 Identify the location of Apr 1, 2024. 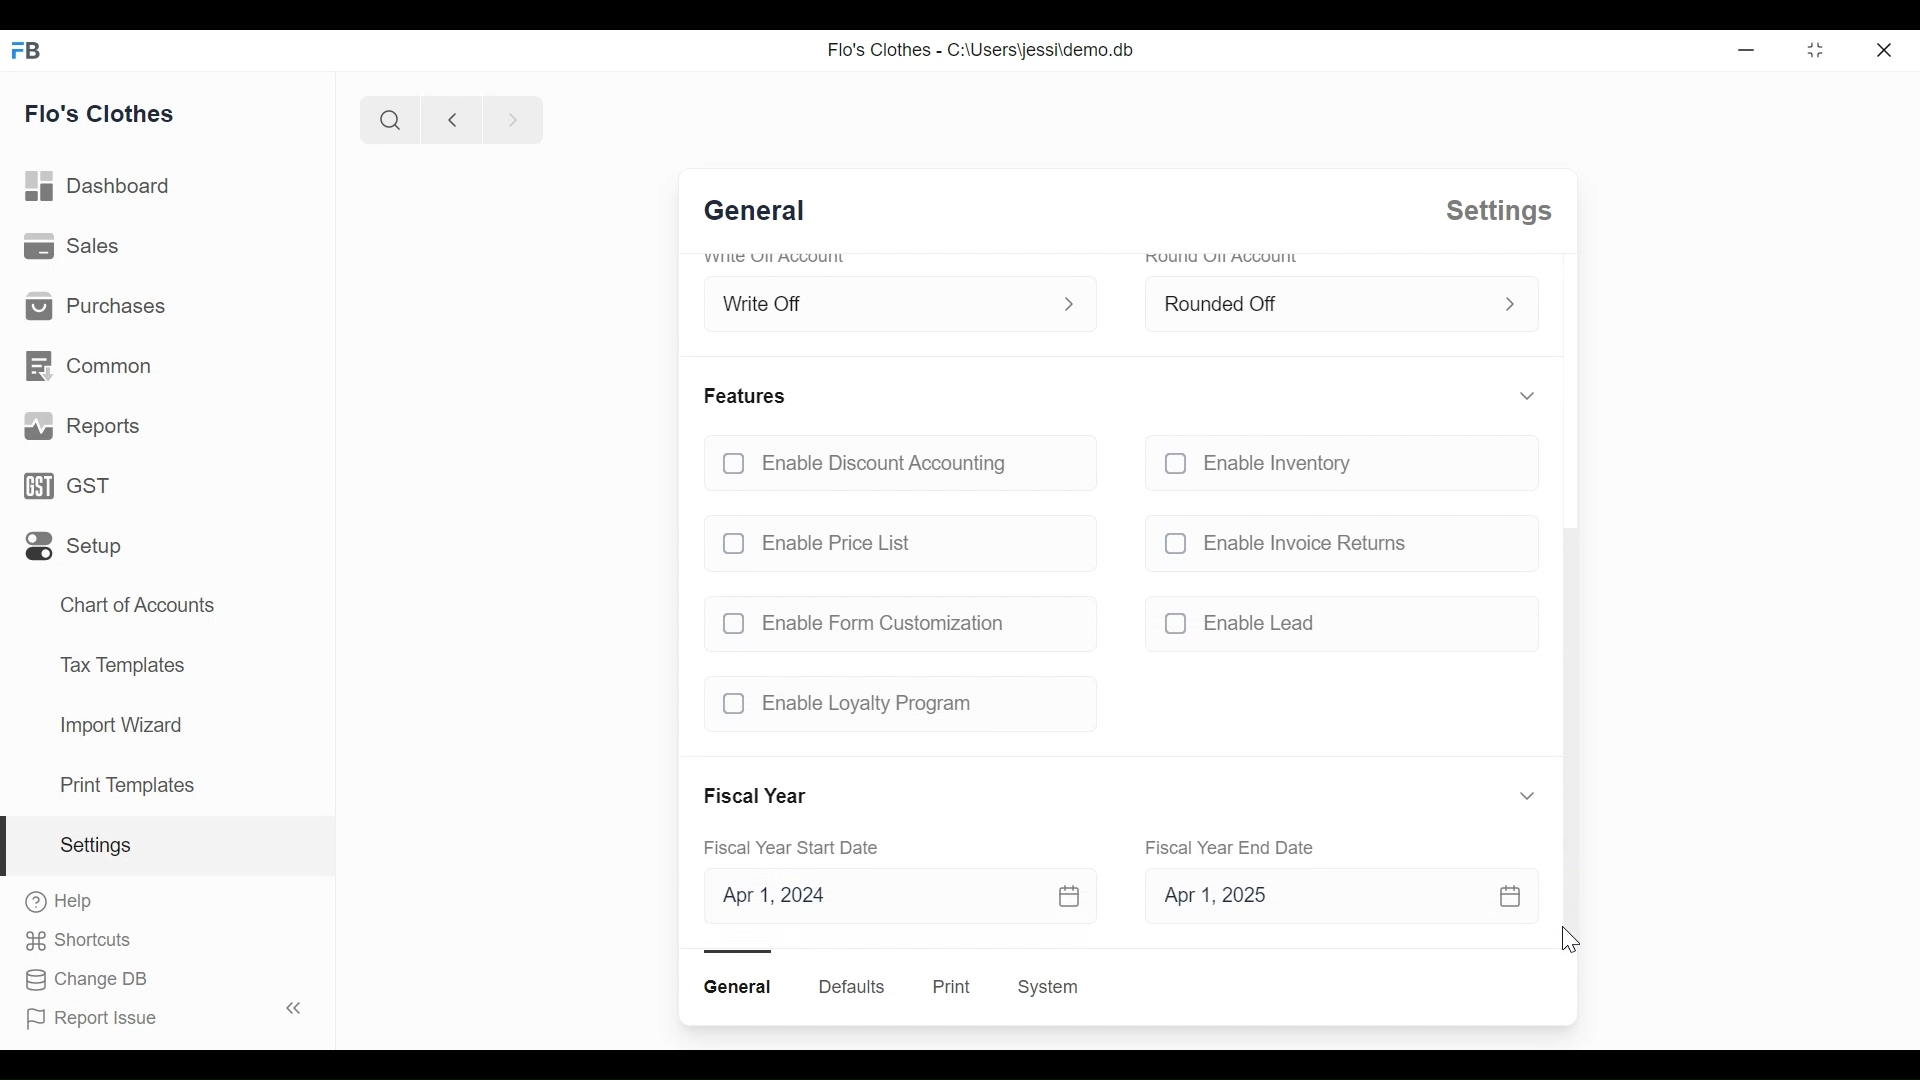
(897, 897).